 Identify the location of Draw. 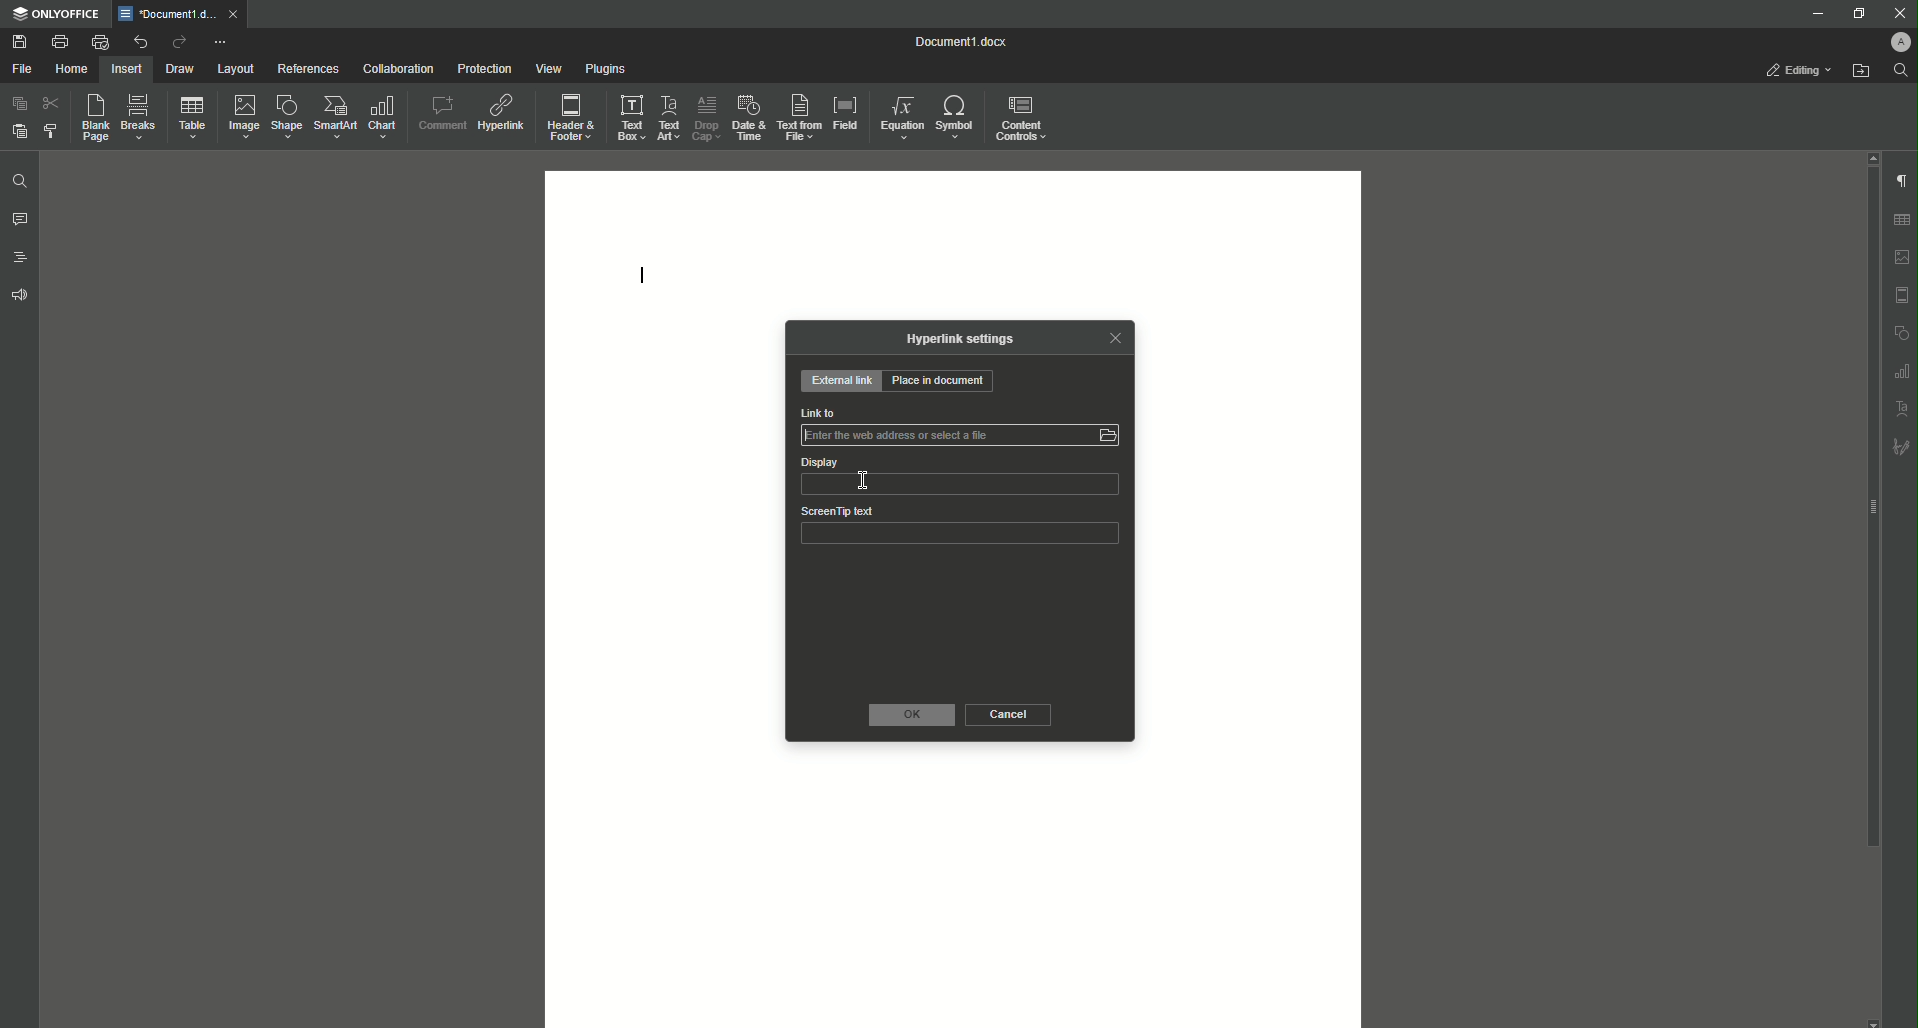
(182, 68).